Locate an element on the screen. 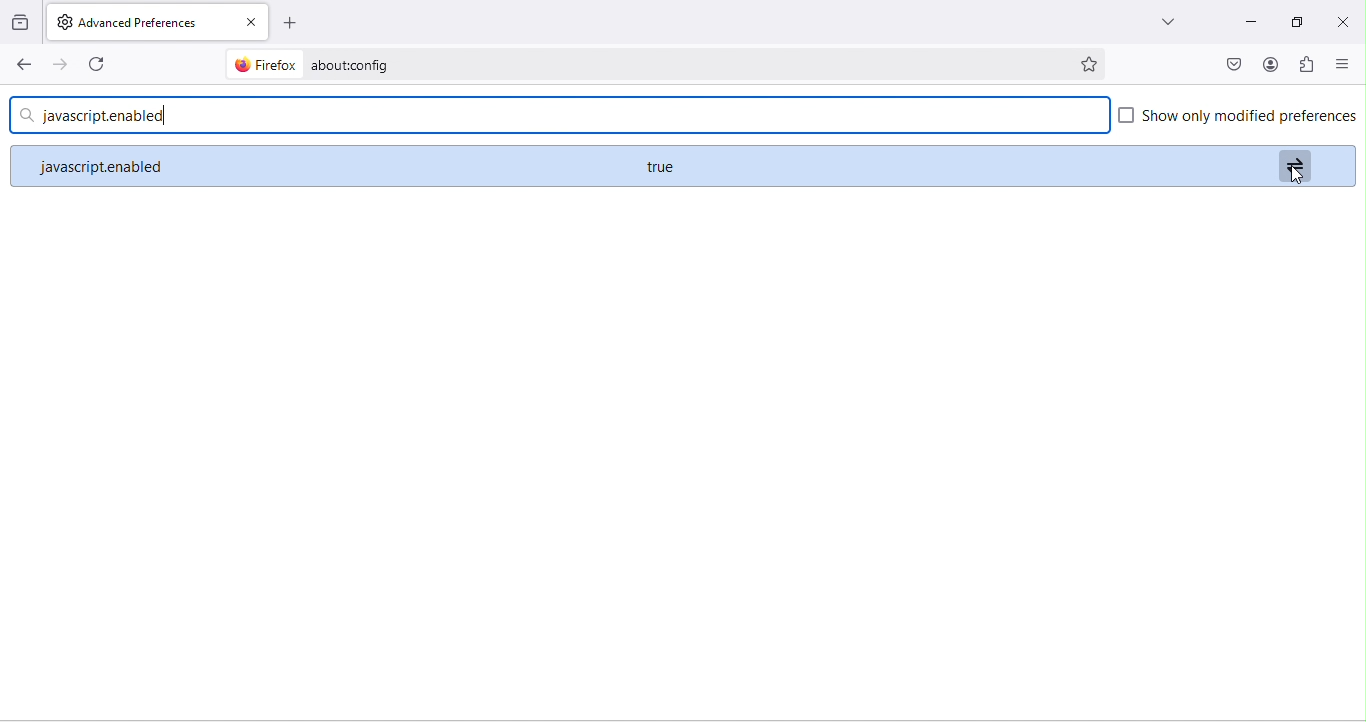 This screenshot has height=722, width=1366. about config is located at coordinates (683, 64).